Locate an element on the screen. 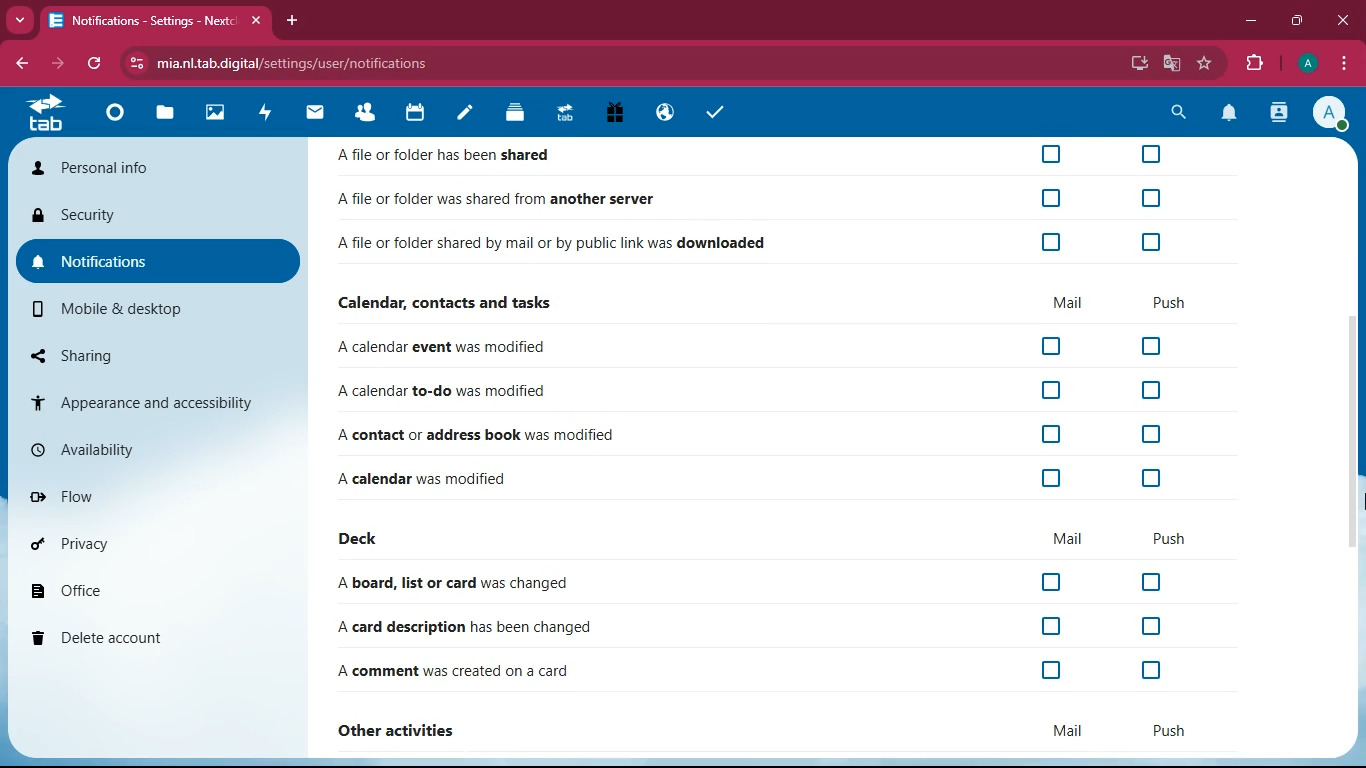 This screenshot has width=1366, height=768. options is located at coordinates (1346, 65).